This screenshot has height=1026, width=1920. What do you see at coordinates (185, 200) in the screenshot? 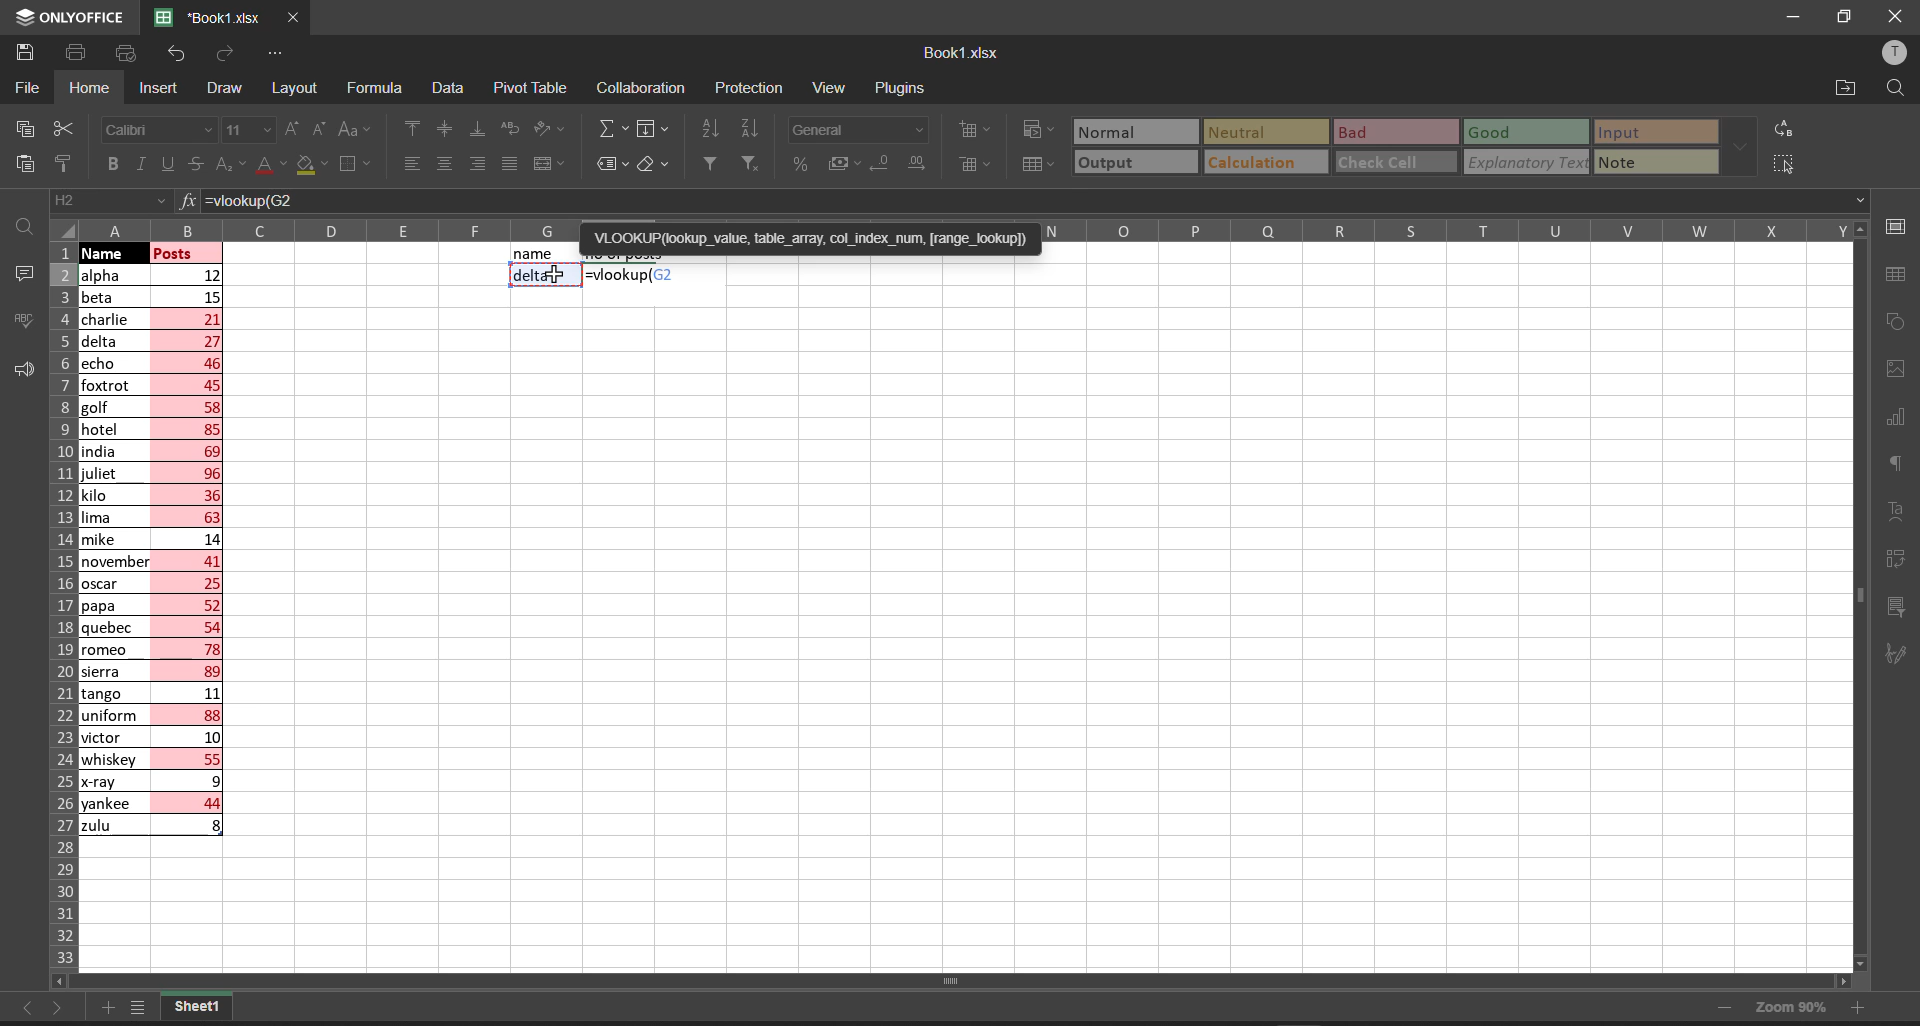
I see `formula` at bounding box center [185, 200].